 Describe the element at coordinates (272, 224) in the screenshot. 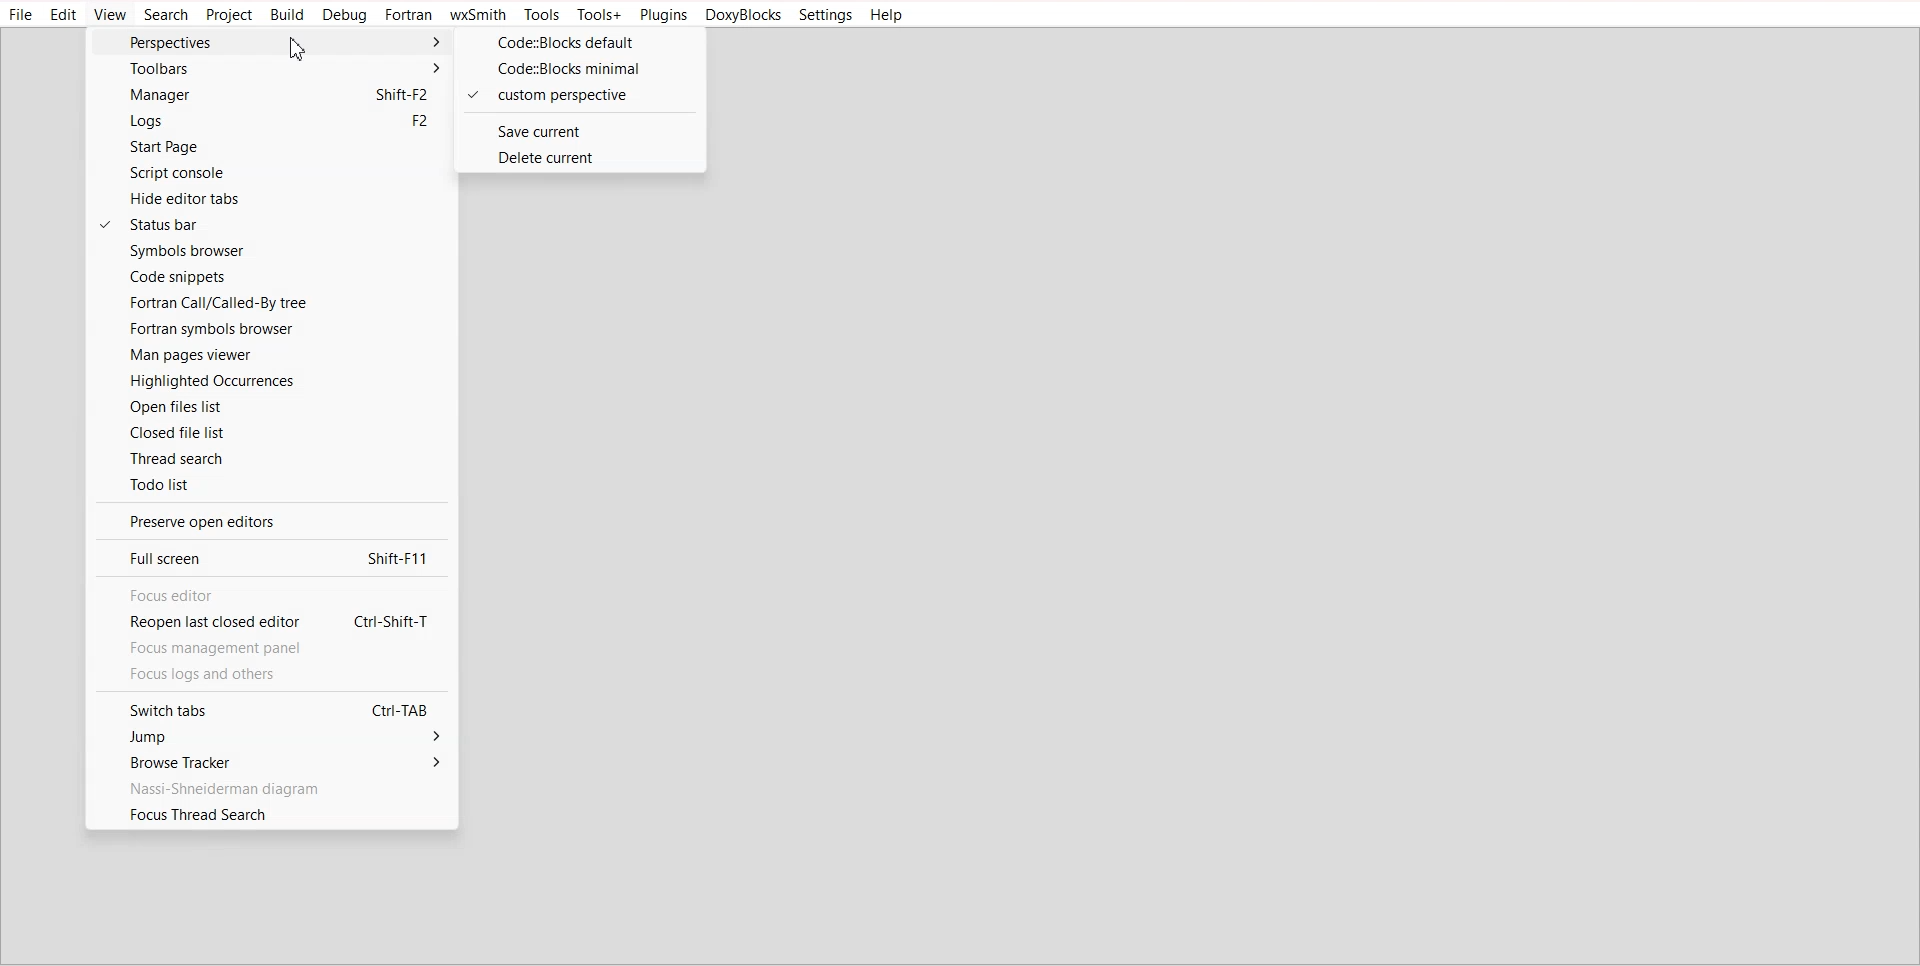

I see `Status bar` at that location.